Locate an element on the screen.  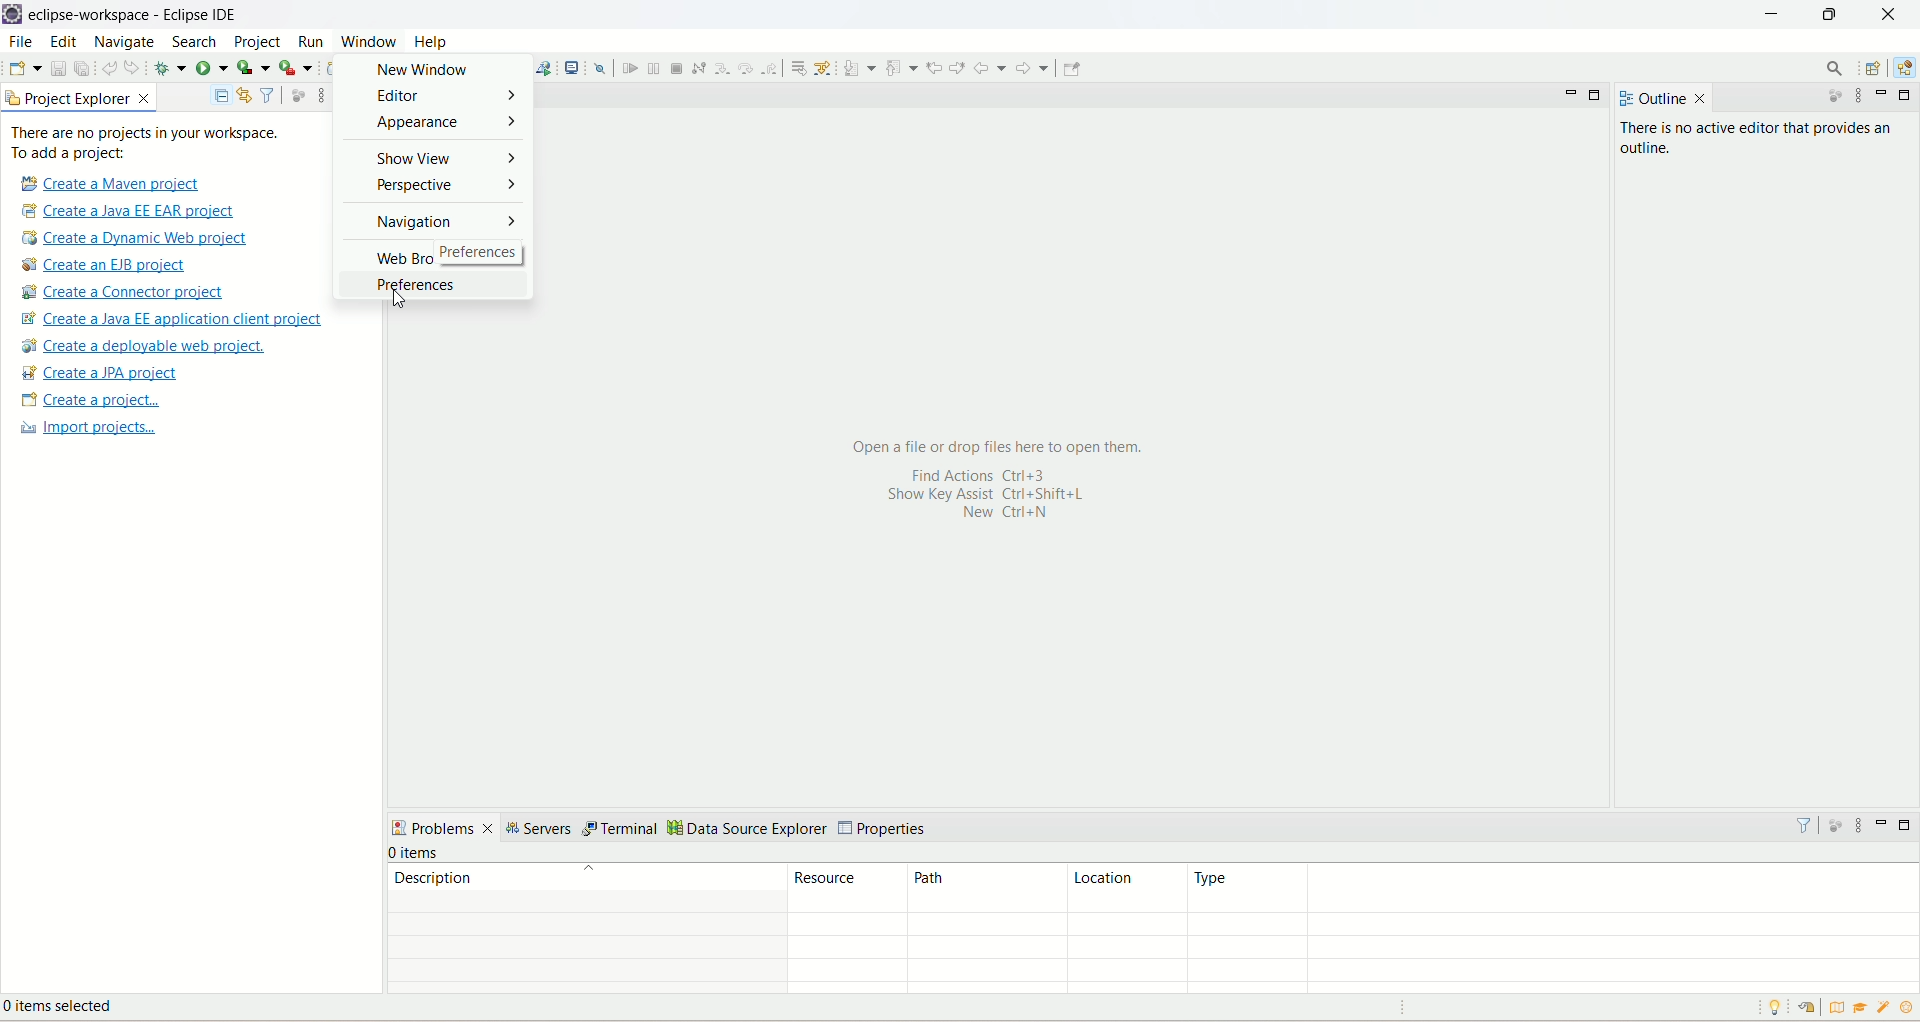
properties is located at coordinates (885, 829).